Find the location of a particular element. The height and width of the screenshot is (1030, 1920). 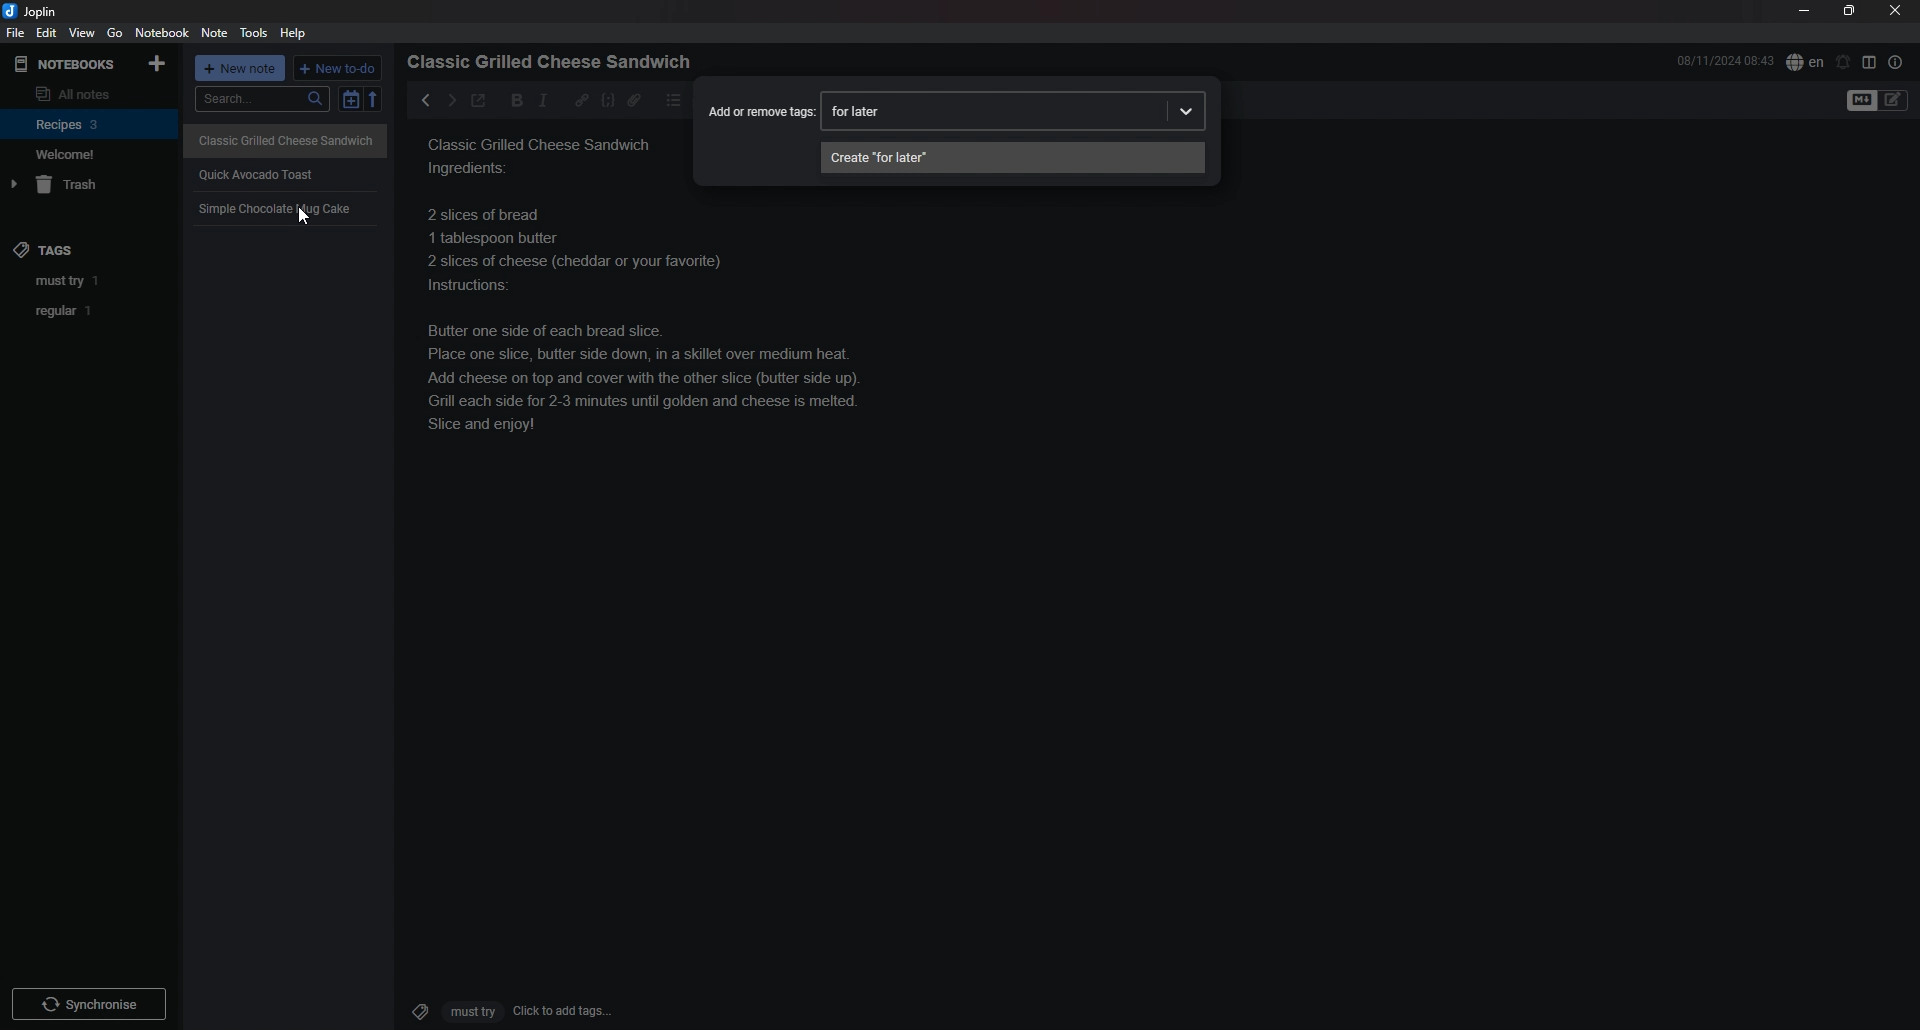

cursor is located at coordinates (302, 218).